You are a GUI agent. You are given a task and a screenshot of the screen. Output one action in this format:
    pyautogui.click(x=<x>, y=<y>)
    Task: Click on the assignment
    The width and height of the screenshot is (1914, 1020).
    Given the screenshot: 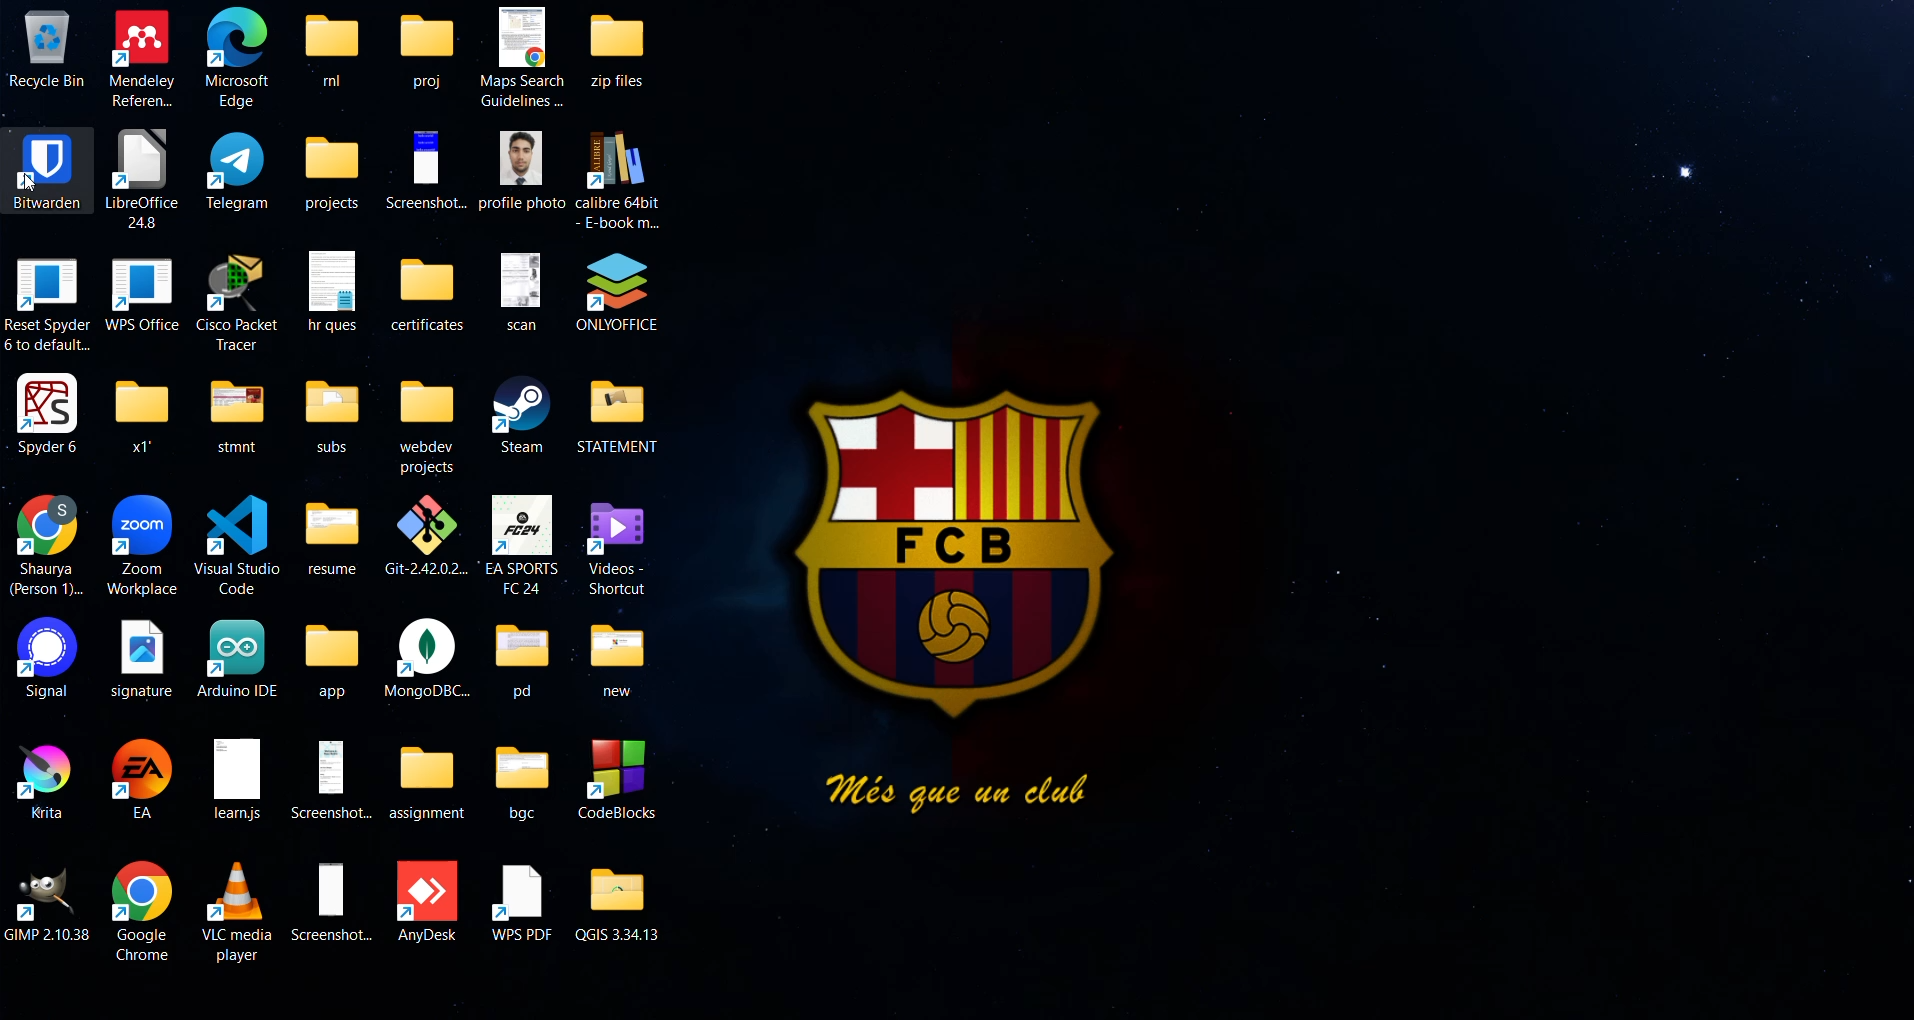 What is the action you would take?
    pyautogui.click(x=428, y=779)
    